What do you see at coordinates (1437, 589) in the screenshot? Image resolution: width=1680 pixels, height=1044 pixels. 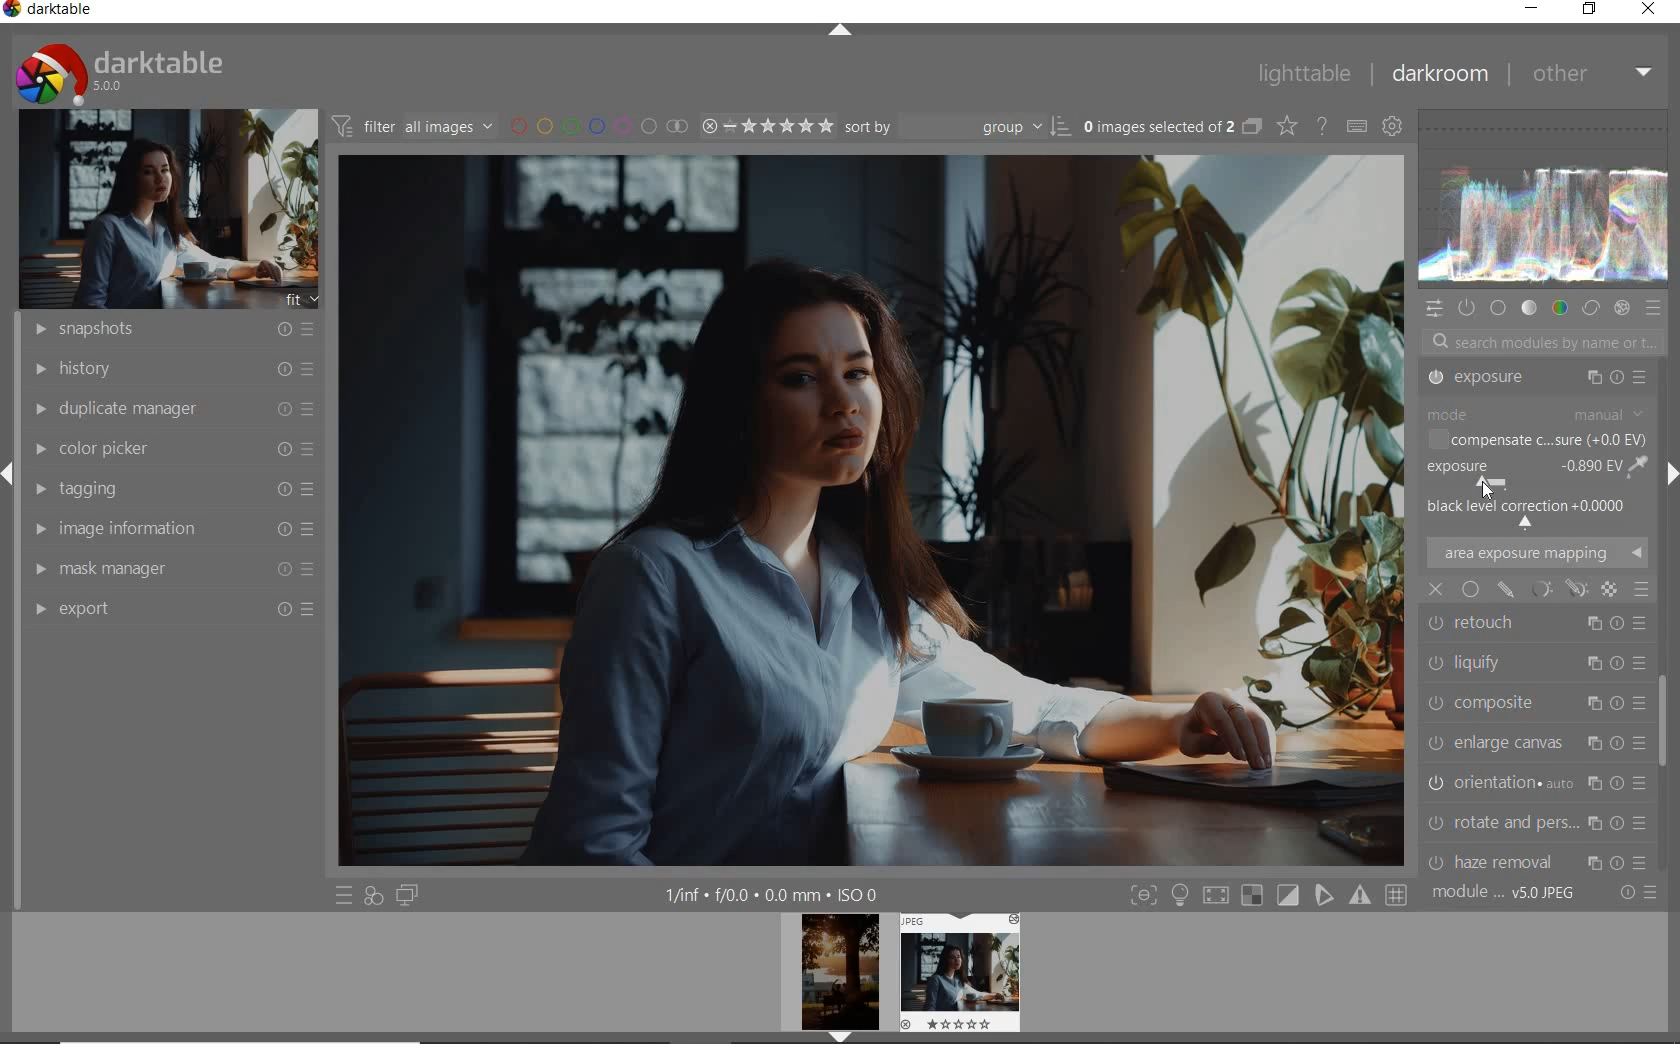 I see `close` at bounding box center [1437, 589].